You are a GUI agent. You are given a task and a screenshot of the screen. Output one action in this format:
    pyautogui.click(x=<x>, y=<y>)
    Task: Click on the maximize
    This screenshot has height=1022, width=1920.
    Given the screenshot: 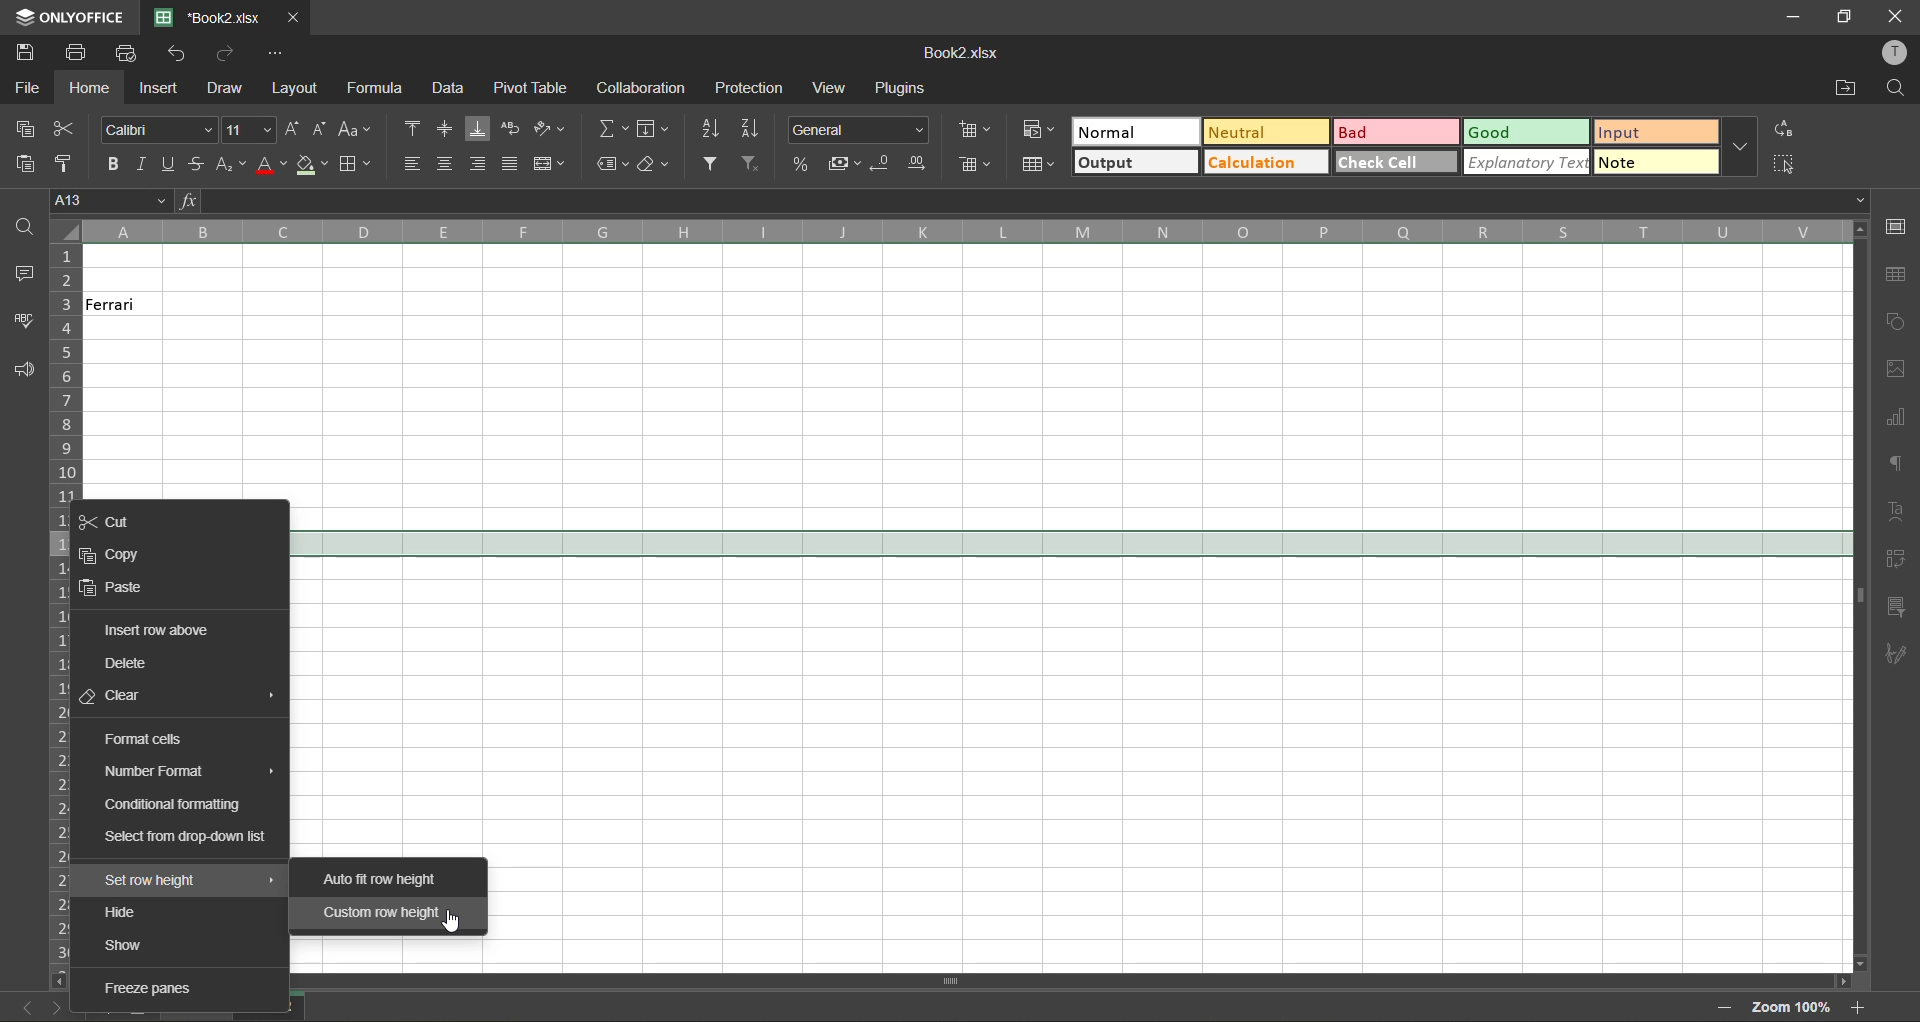 What is the action you would take?
    pyautogui.click(x=1847, y=16)
    